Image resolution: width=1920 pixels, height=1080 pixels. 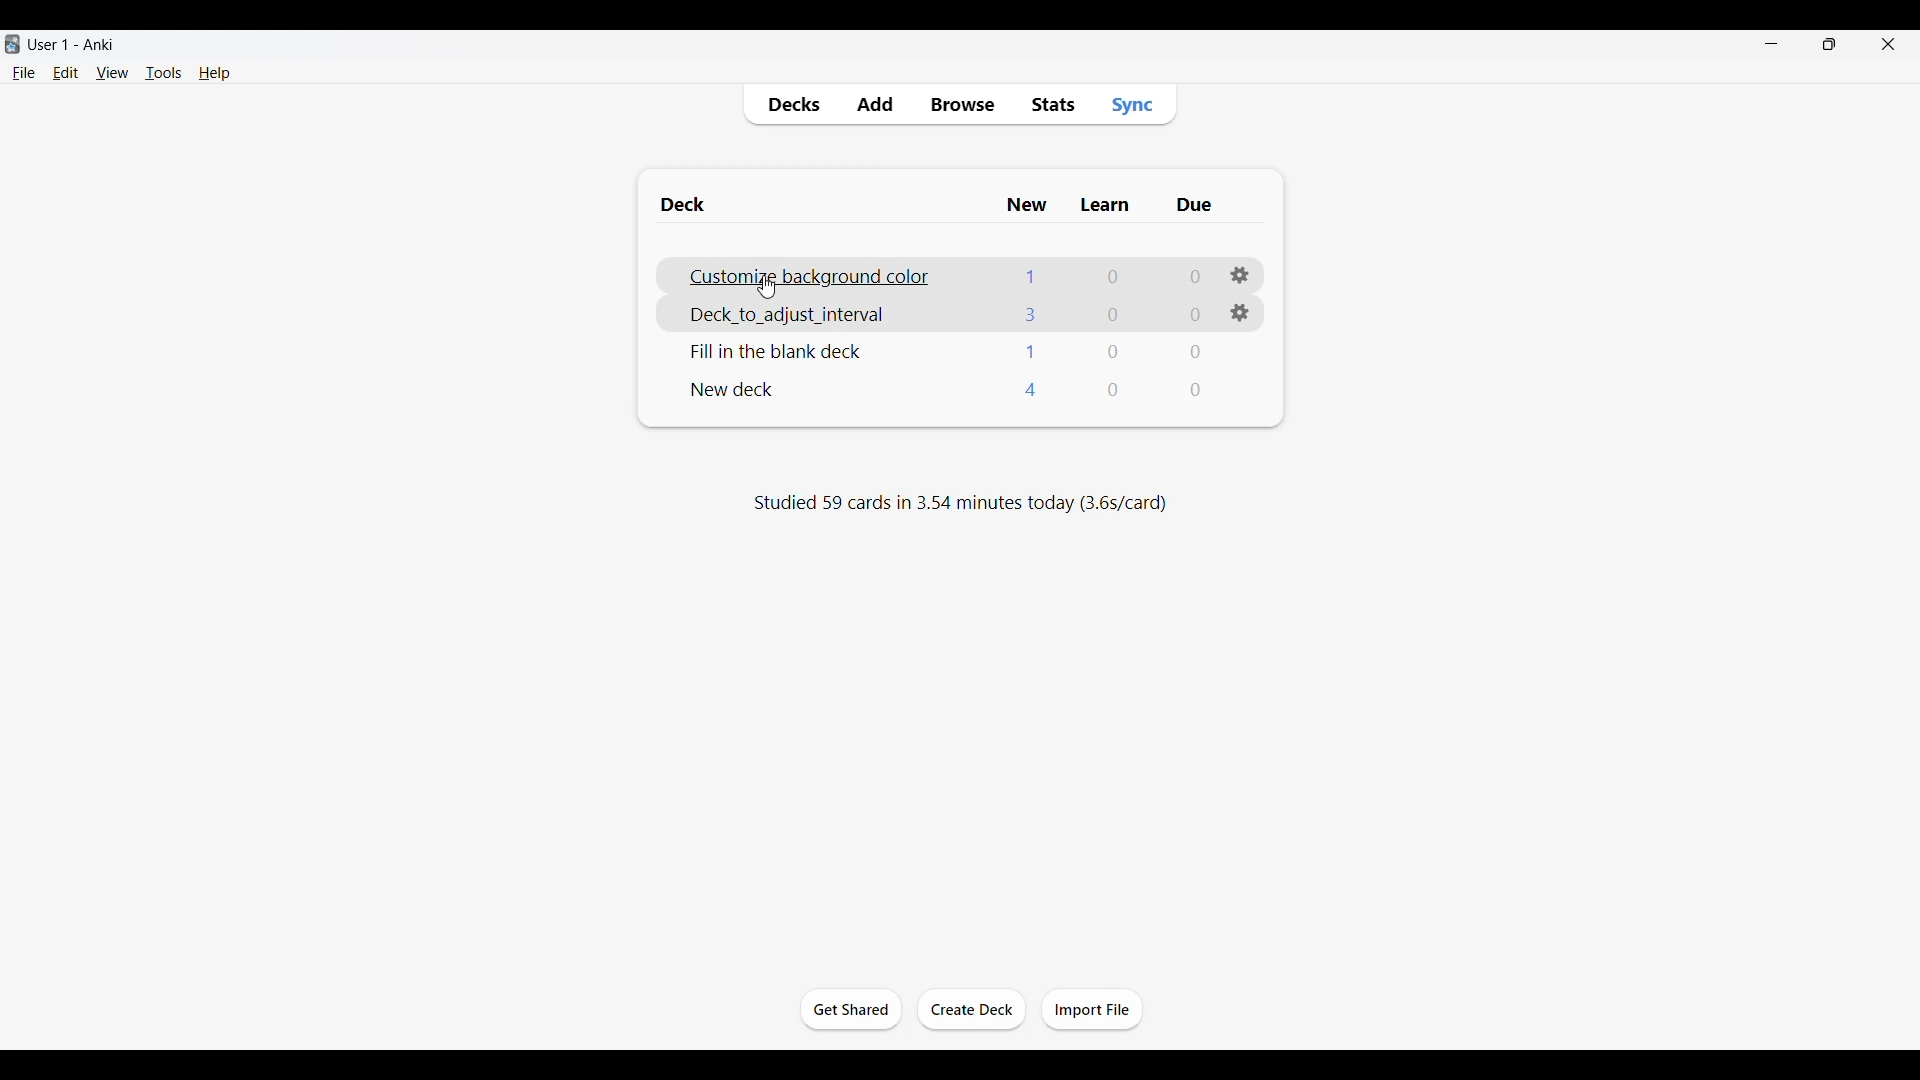 I want to click on Edit menu, so click(x=66, y=72).